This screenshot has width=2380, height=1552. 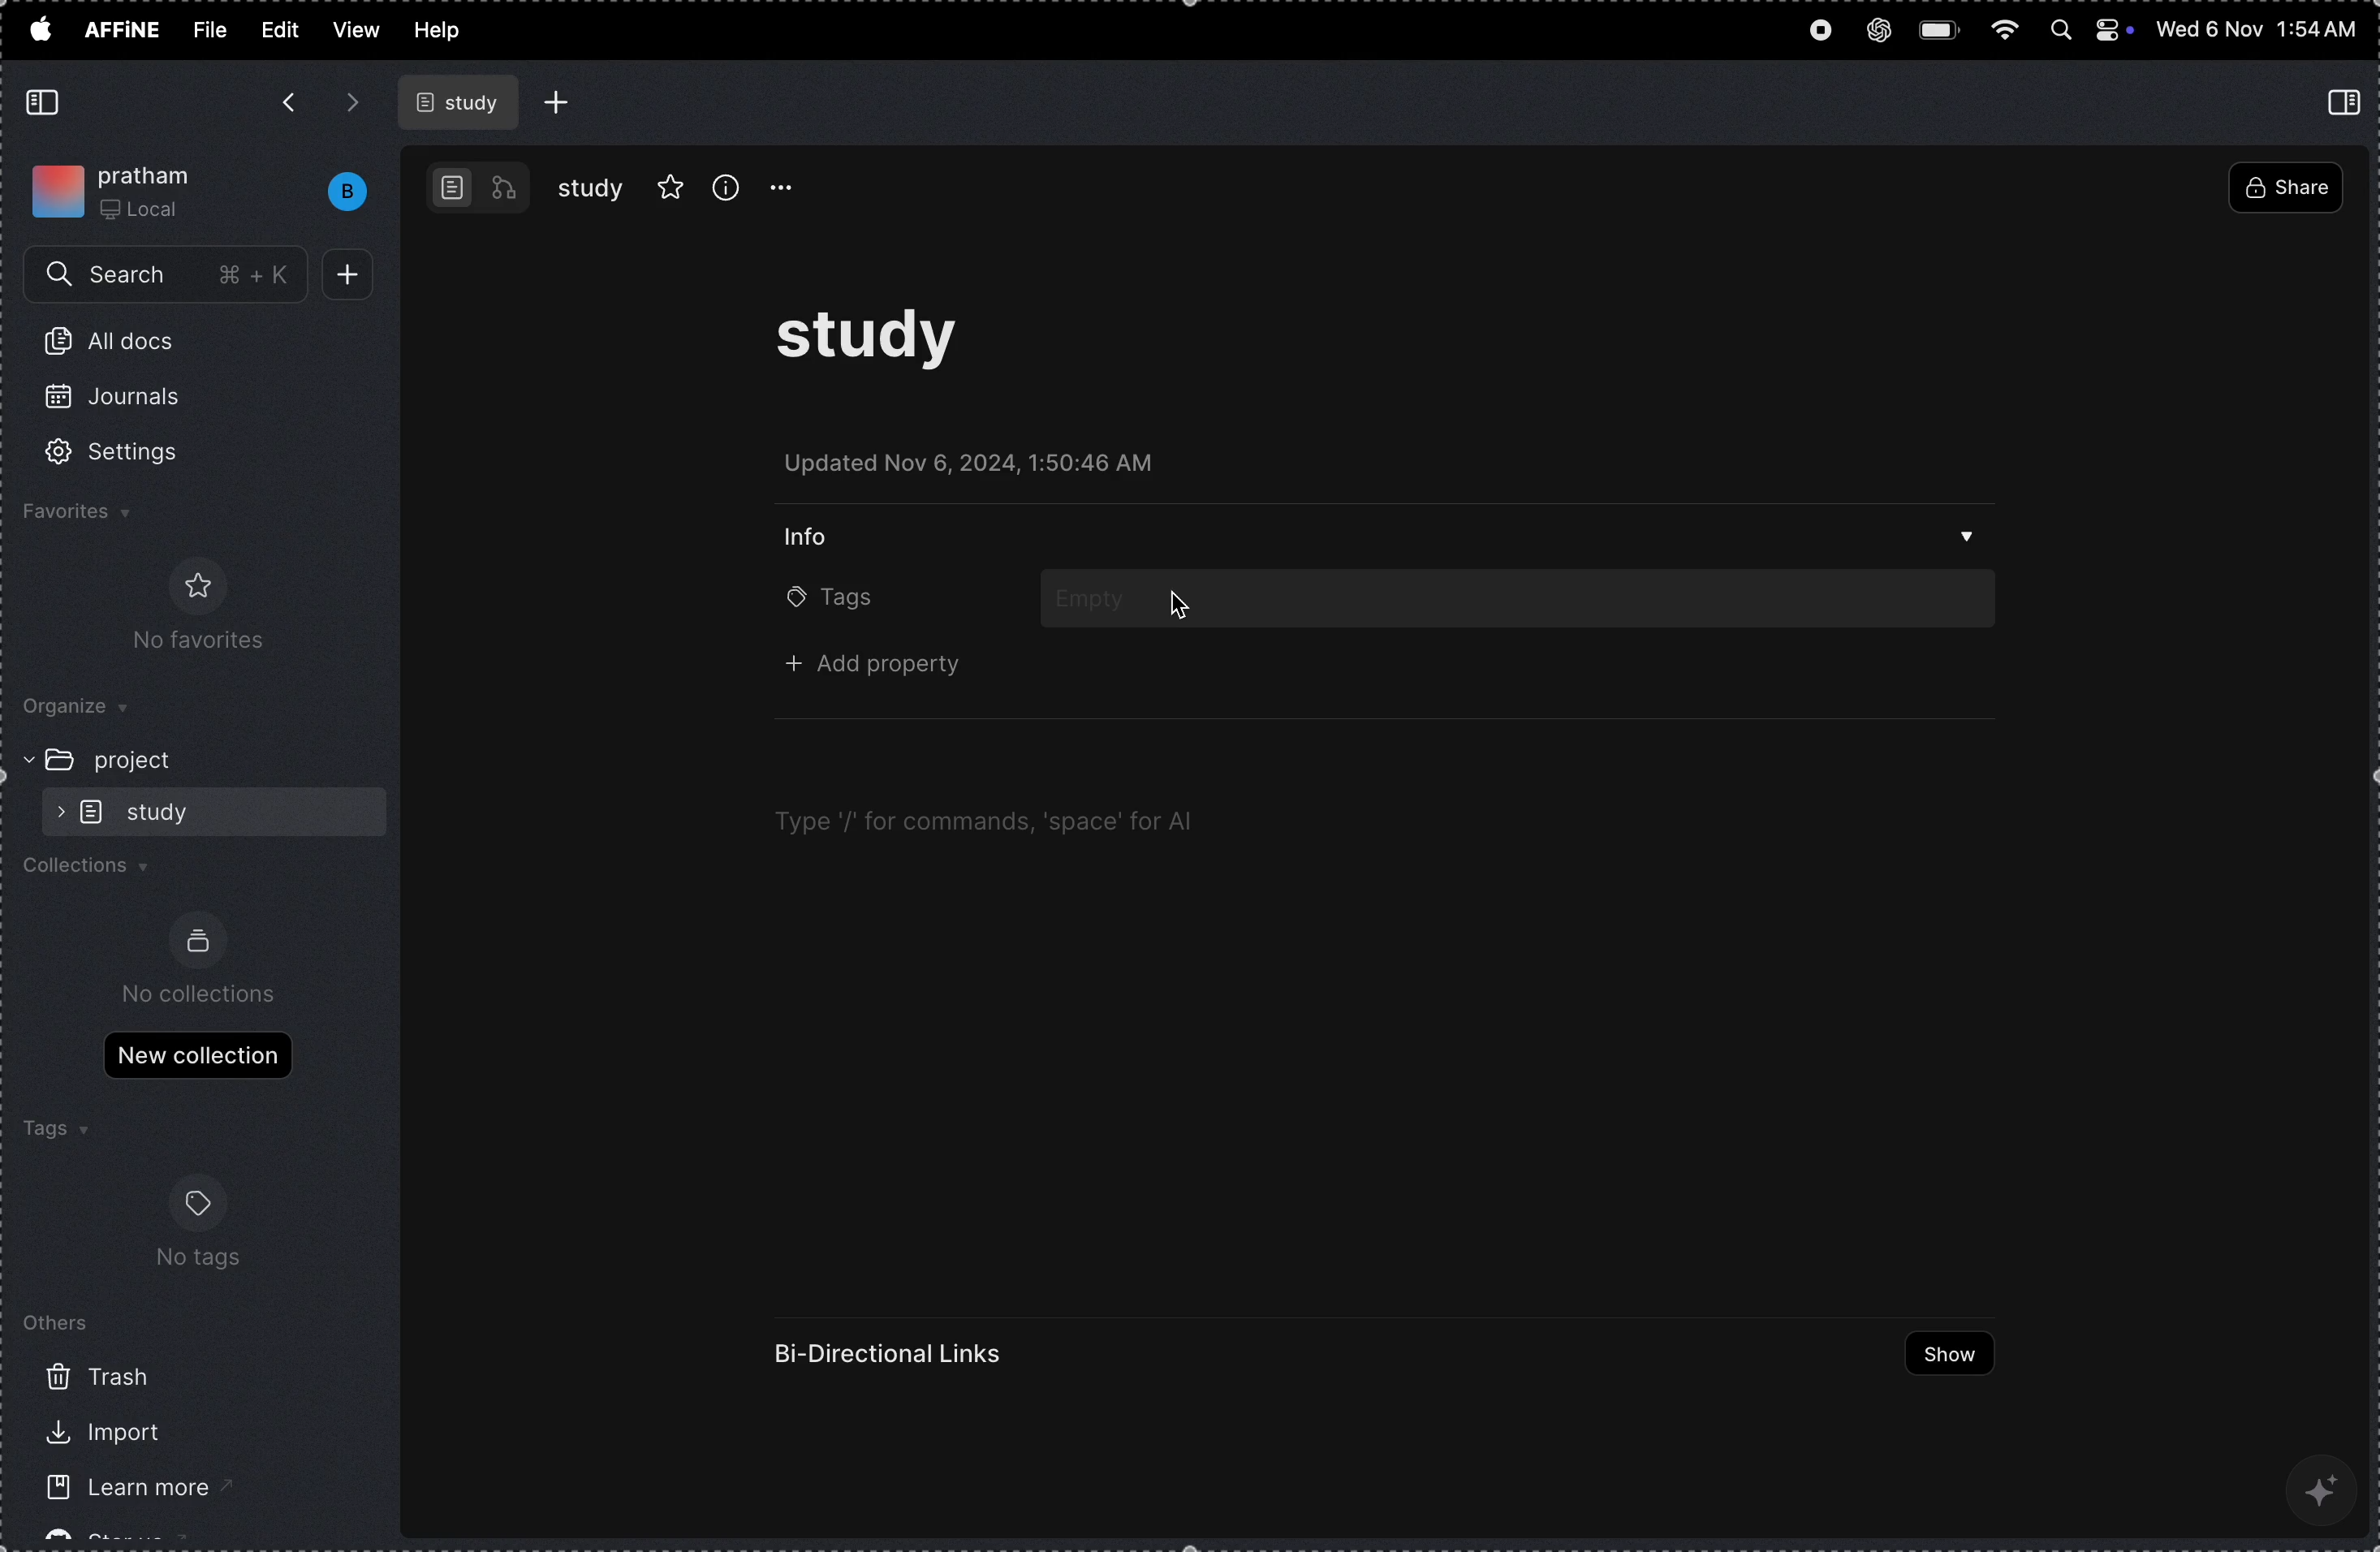 What do you see at coordinates (53, 1131) in the screenshot?
I see `tags` at bounding box center [53, 1131].